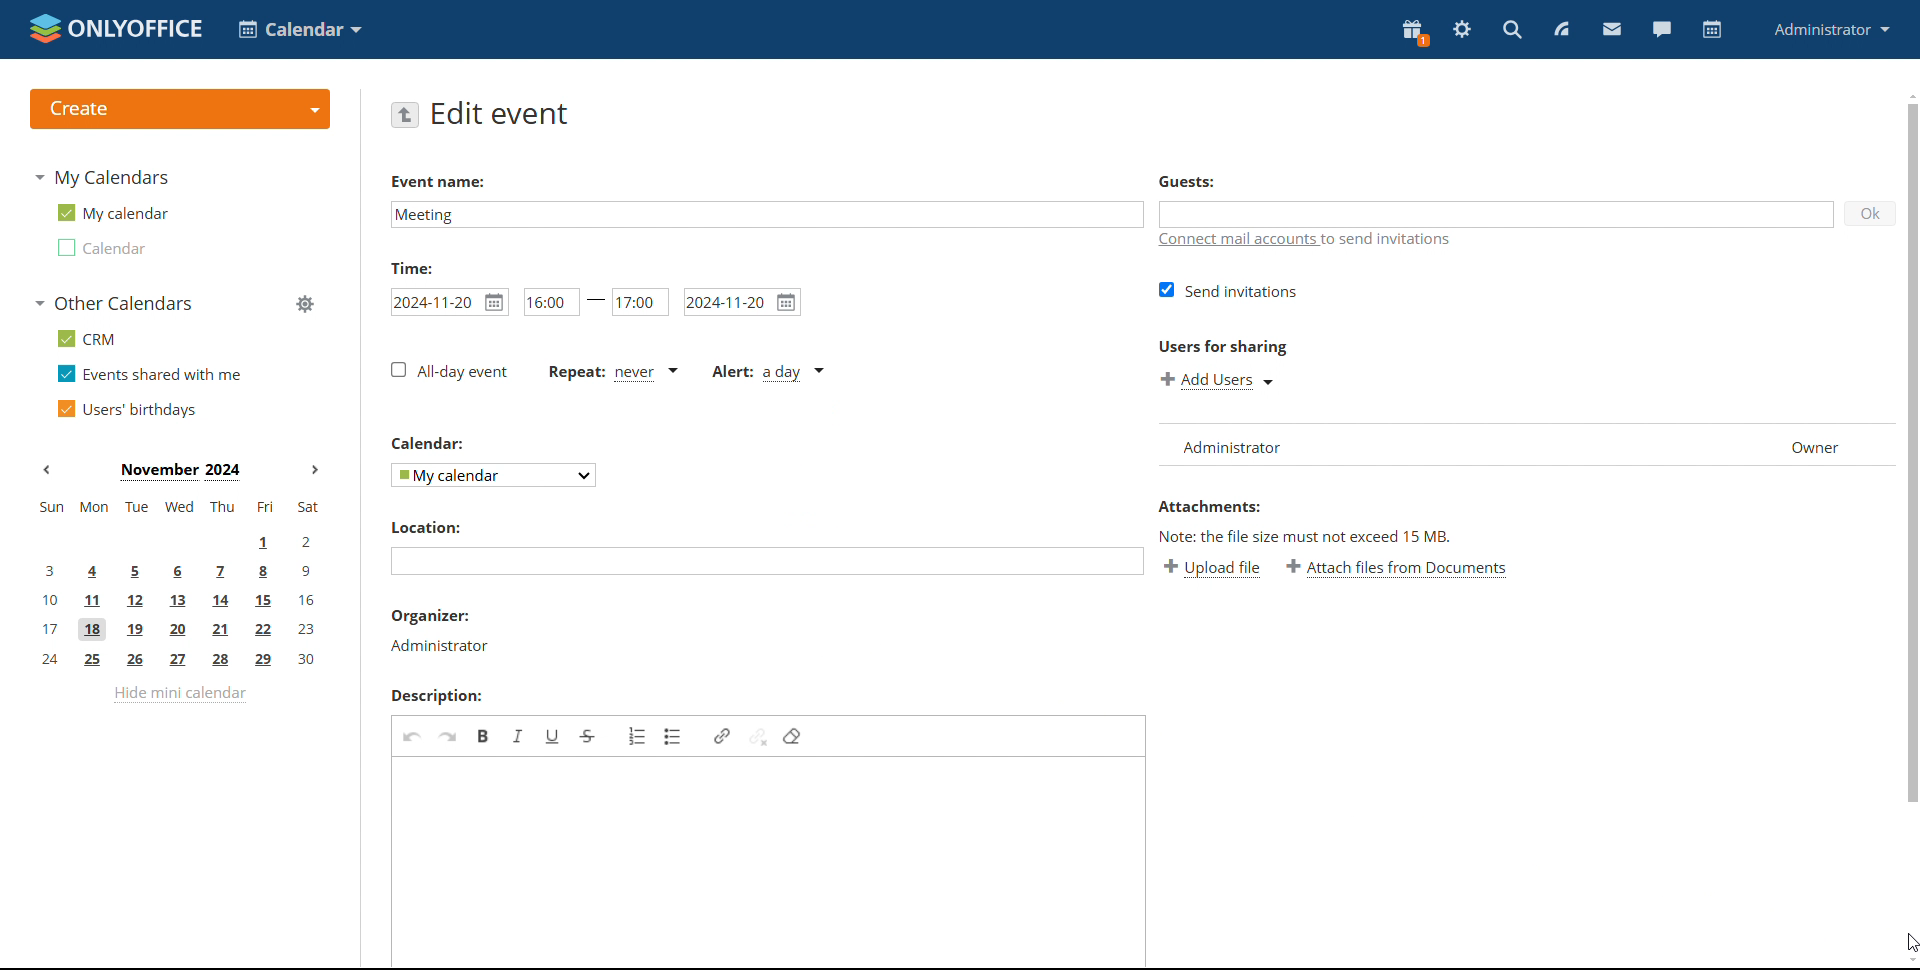 Image resolution: width=1920 pixels, height=970 pixels. Describe the element at coordinates (1463, 29) in the screenshot. I see `settings` at that location.